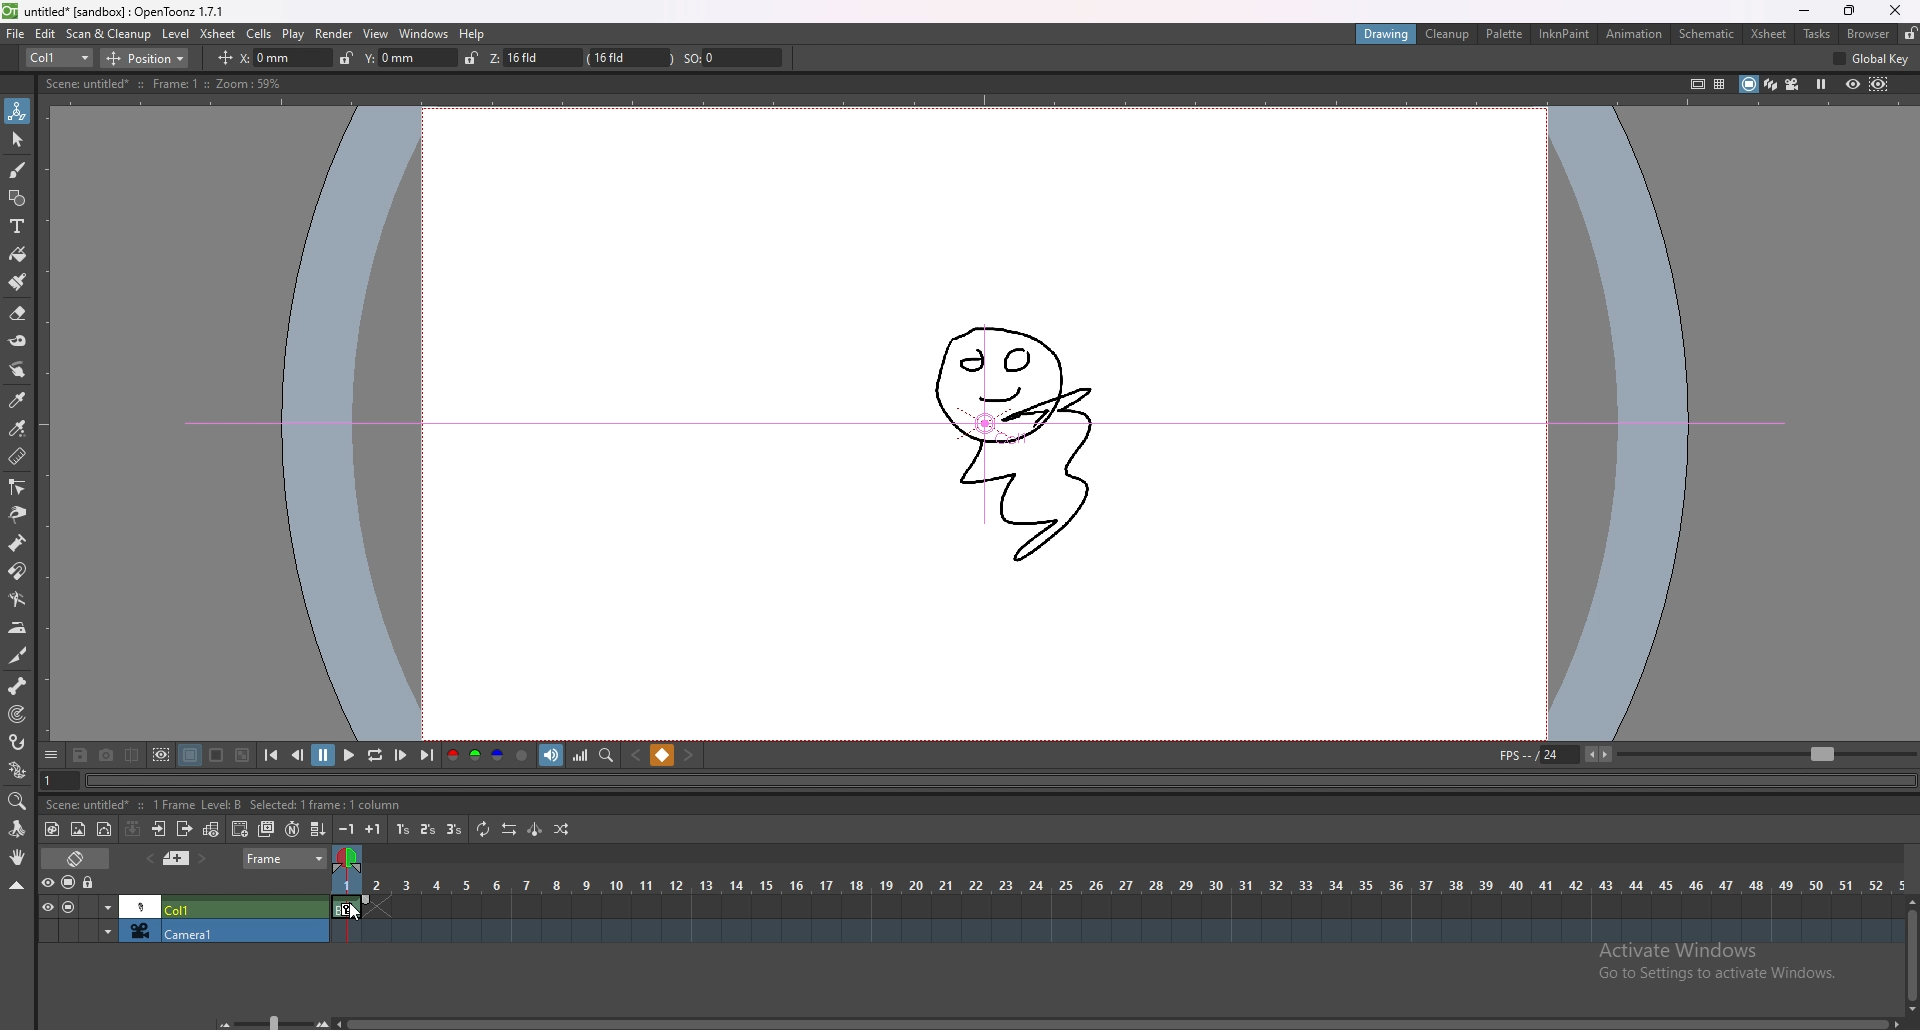 Image resolution: width=1920 pixels, height=1030 pixels. Describe the element at coordinates (177, 933) in the screenshot. I see `camera 1` at that location.